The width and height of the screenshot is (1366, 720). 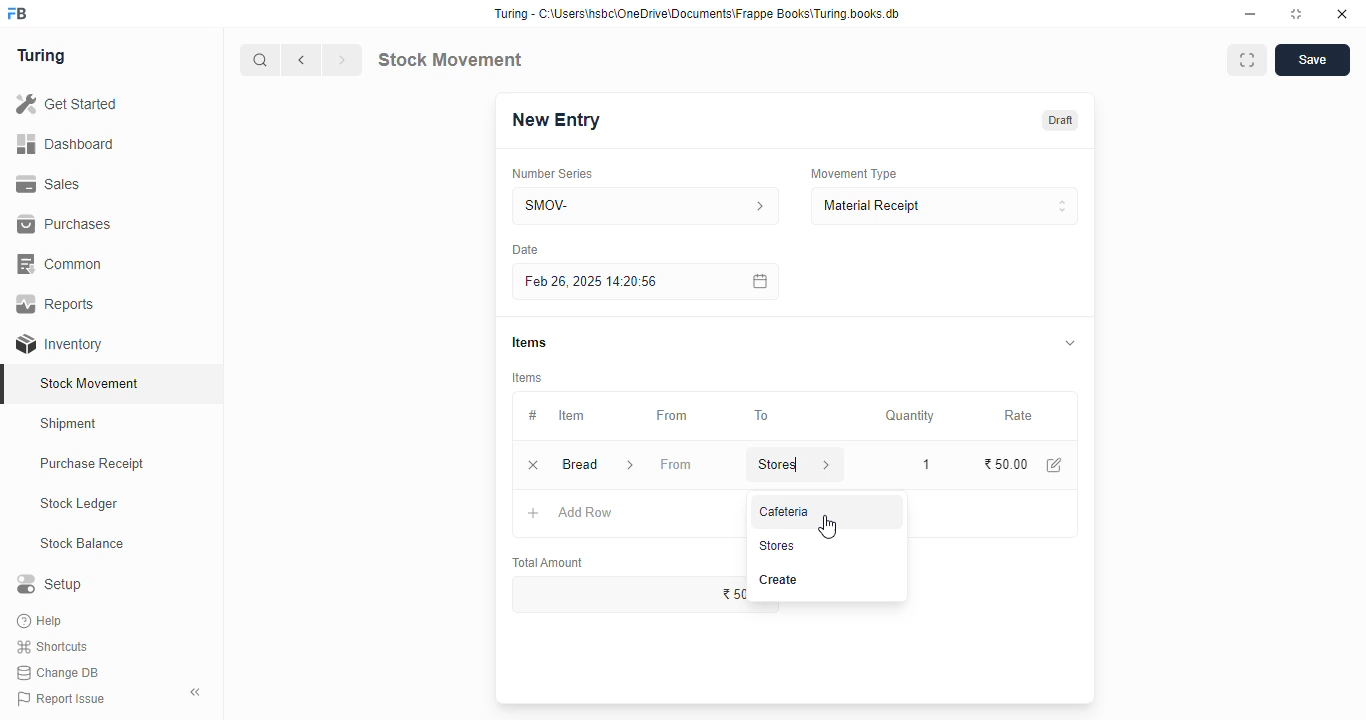 What do you see at coordinates (529, 342) in the screenshot?
I see `items` at bounding box center [529, 342].